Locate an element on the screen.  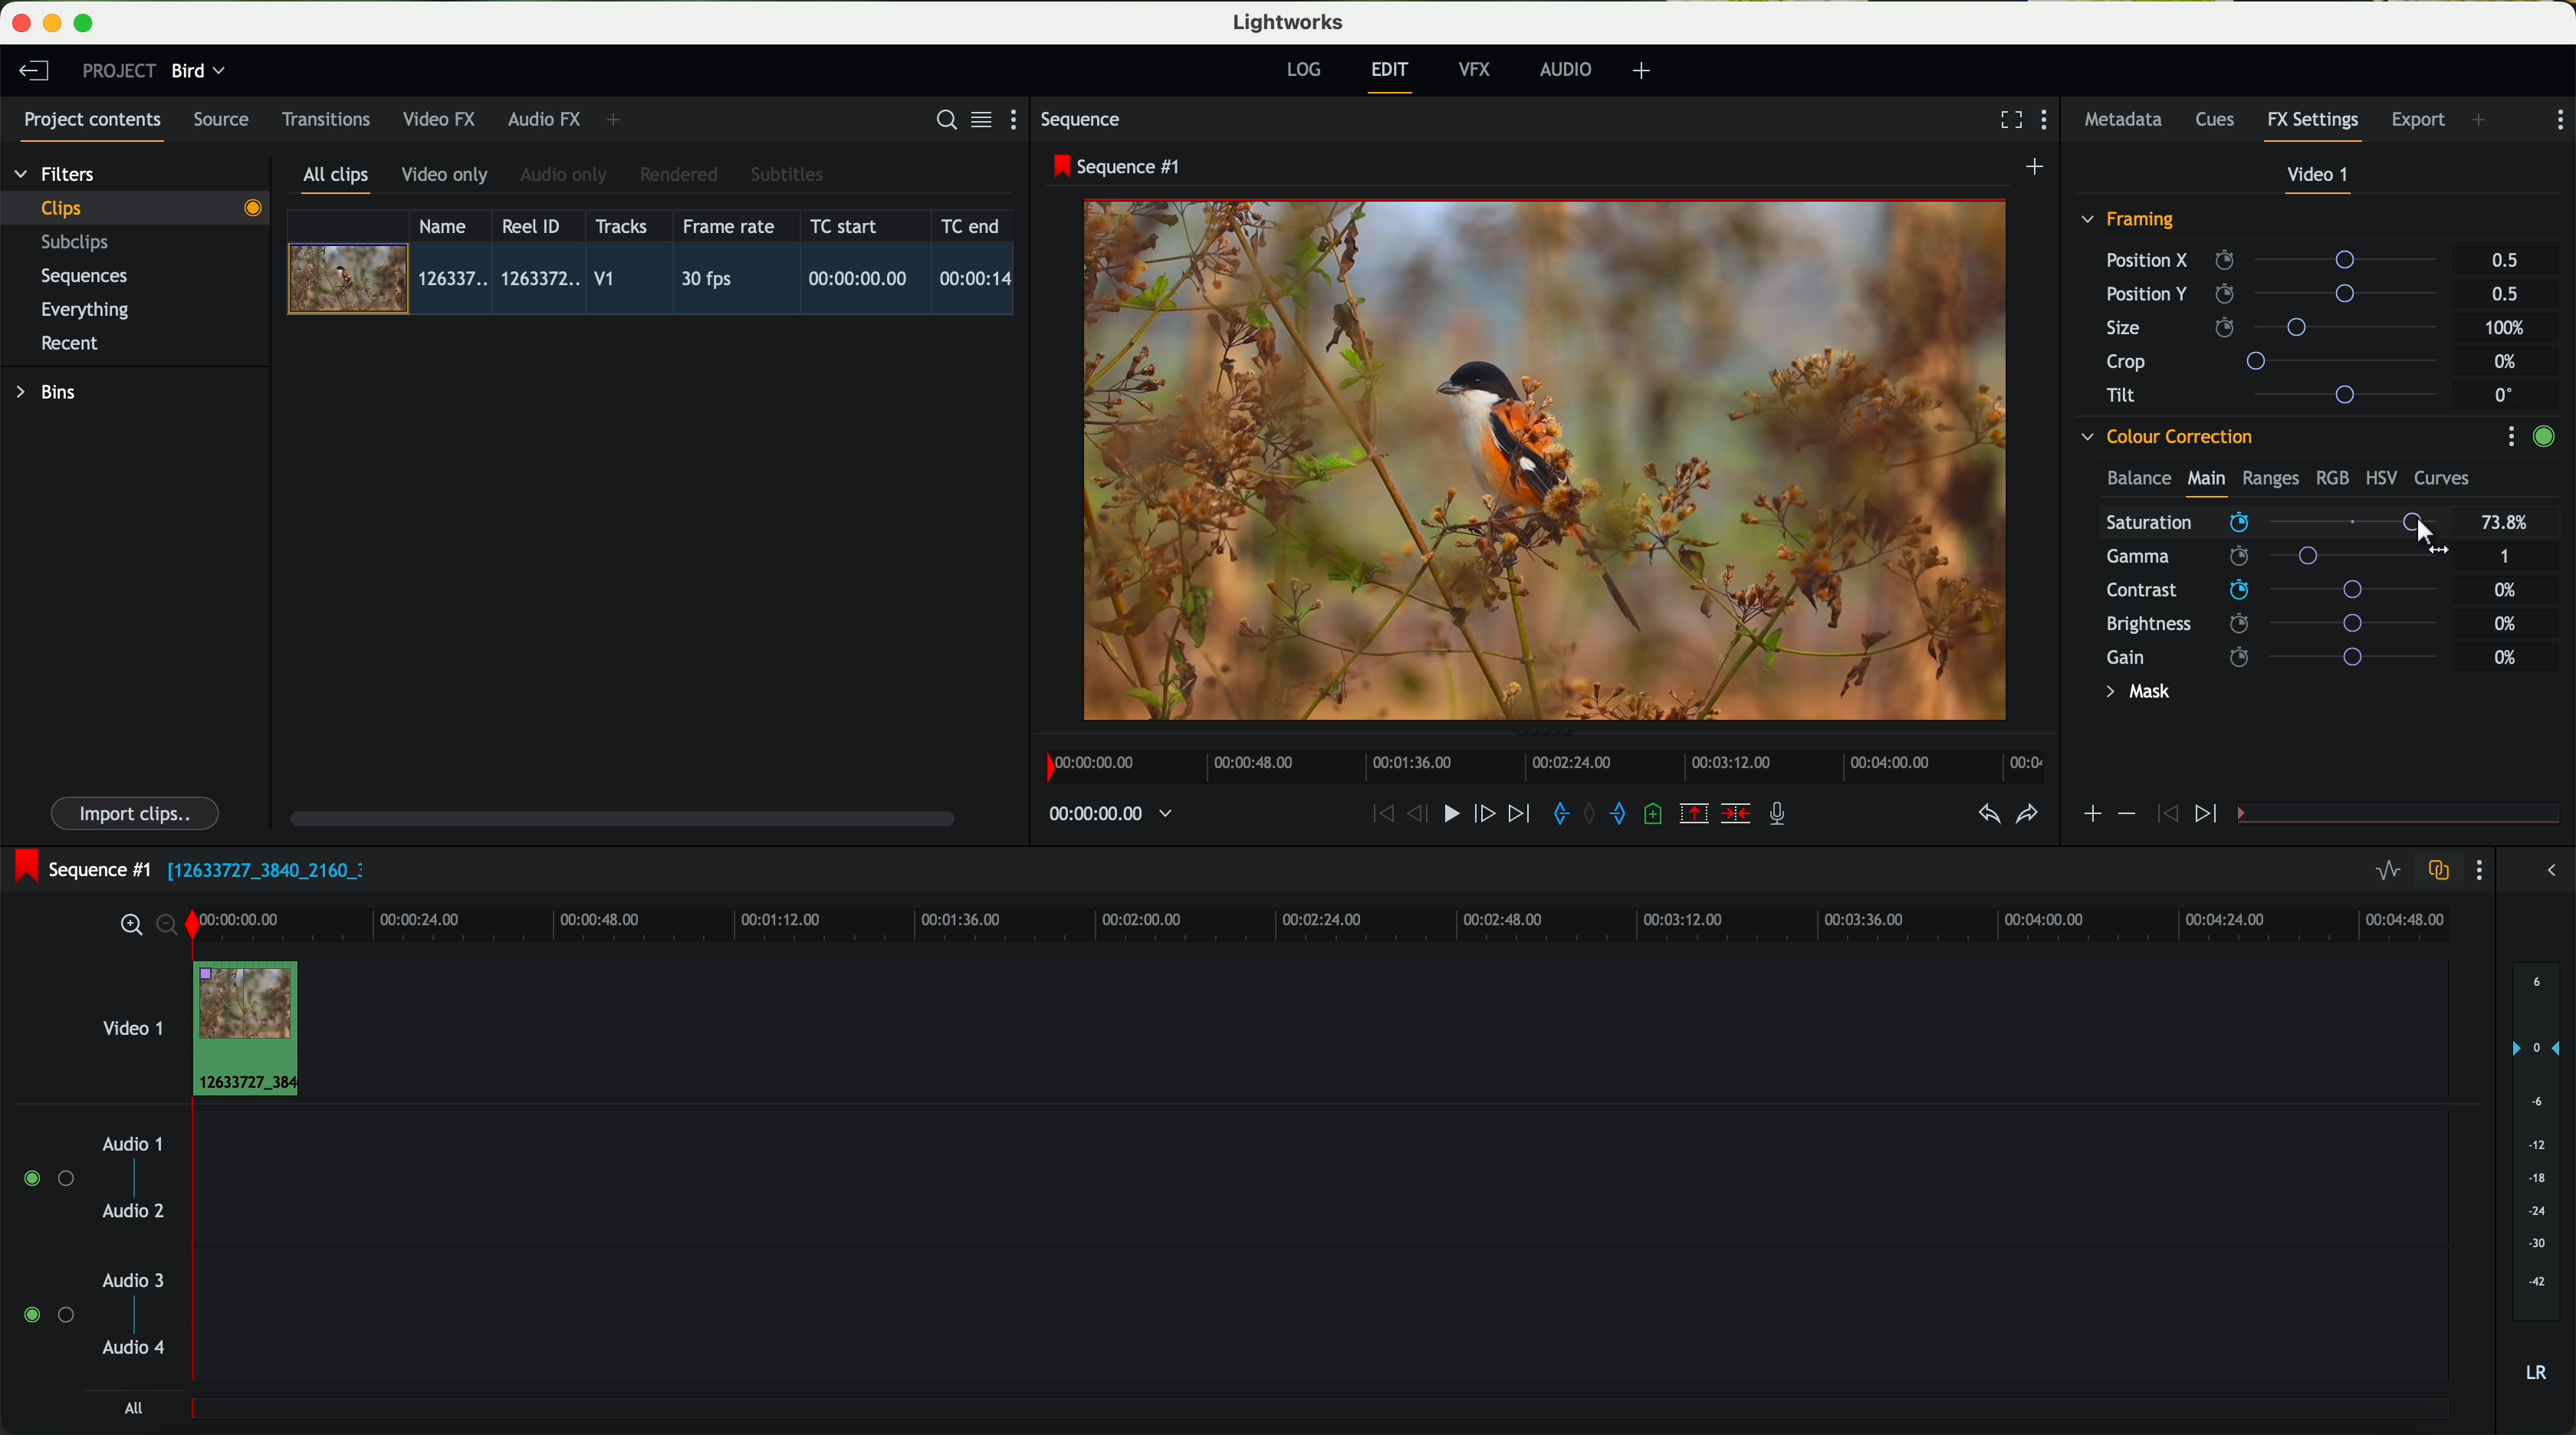
sequences is located at coordinates (84, 277).